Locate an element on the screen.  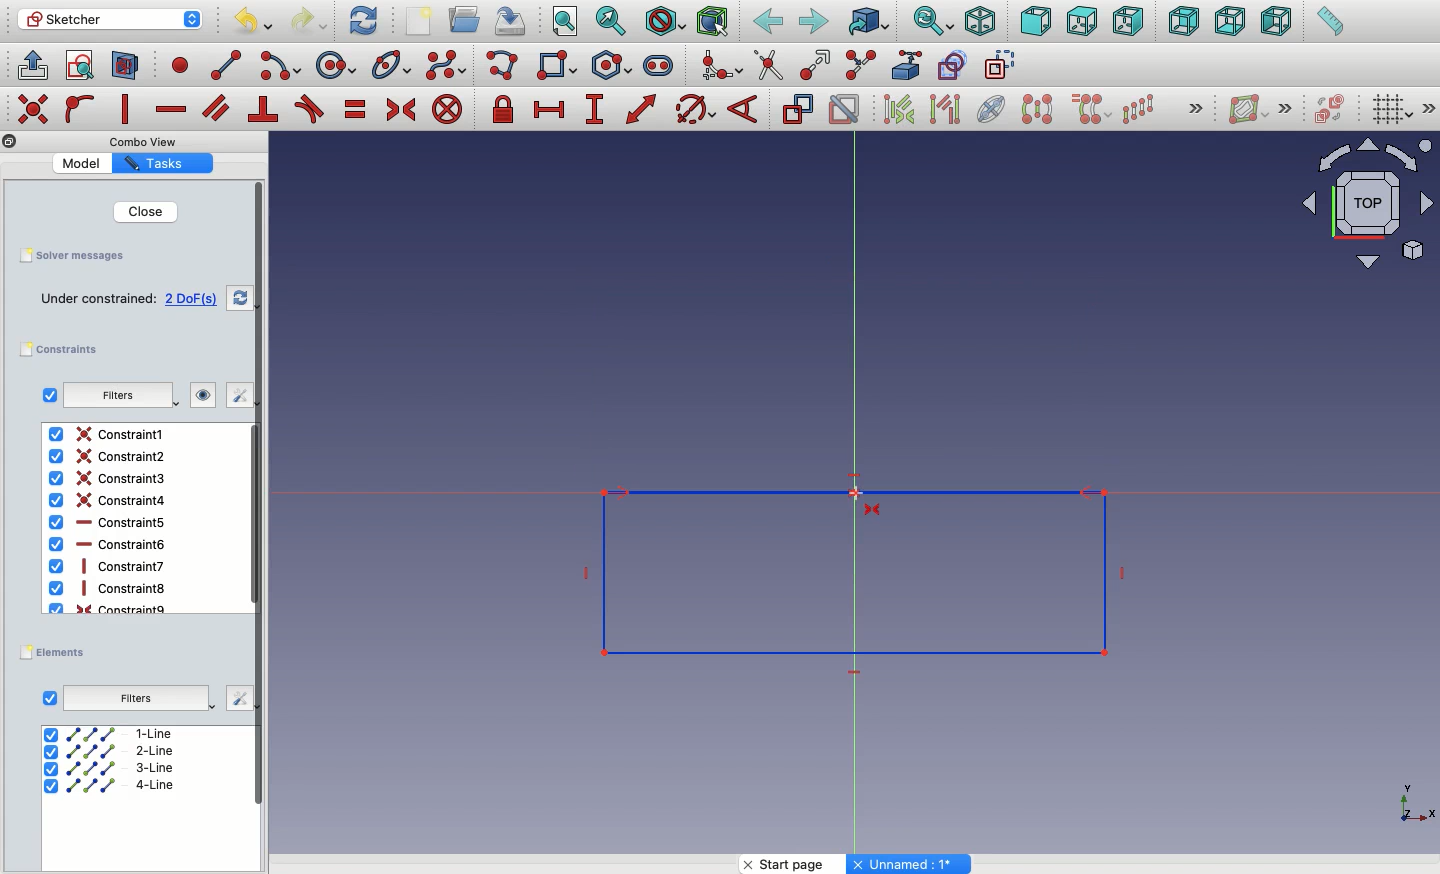
Constraint6 is located at coordinates (108, 544).